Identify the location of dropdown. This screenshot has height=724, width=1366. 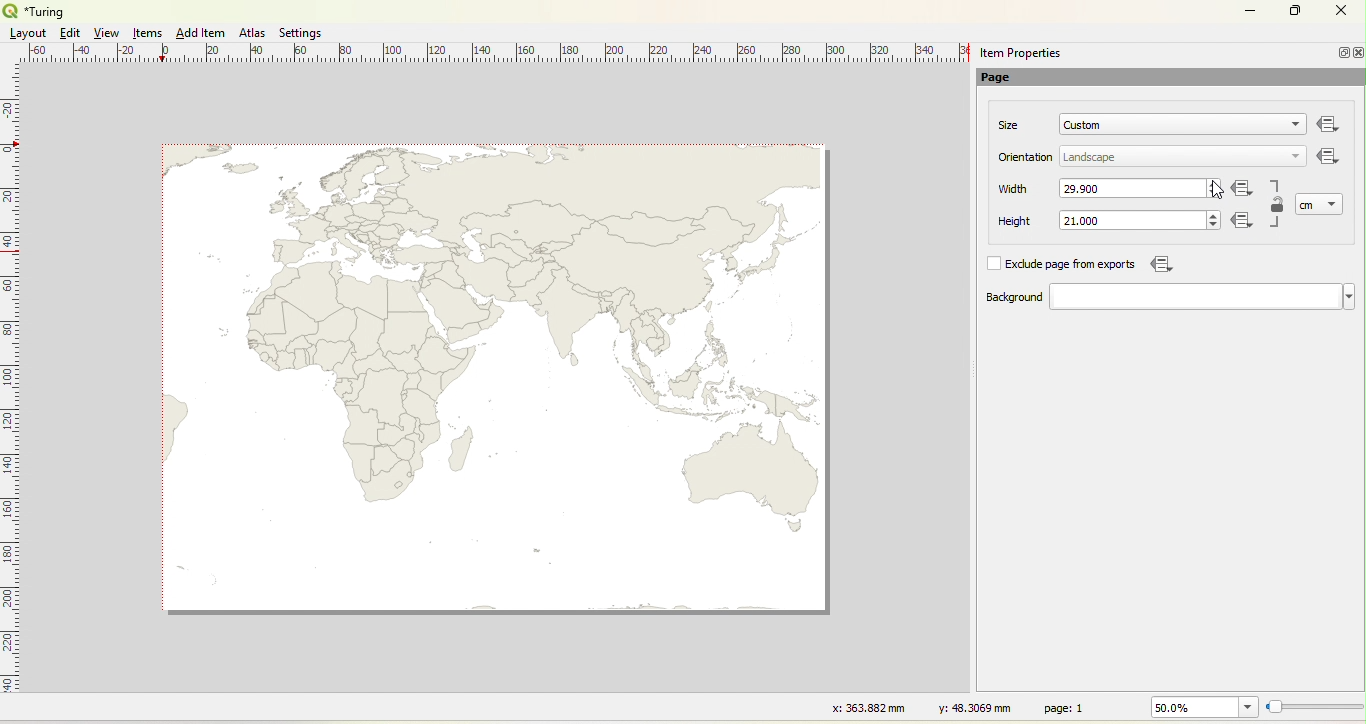
(1202, 297).